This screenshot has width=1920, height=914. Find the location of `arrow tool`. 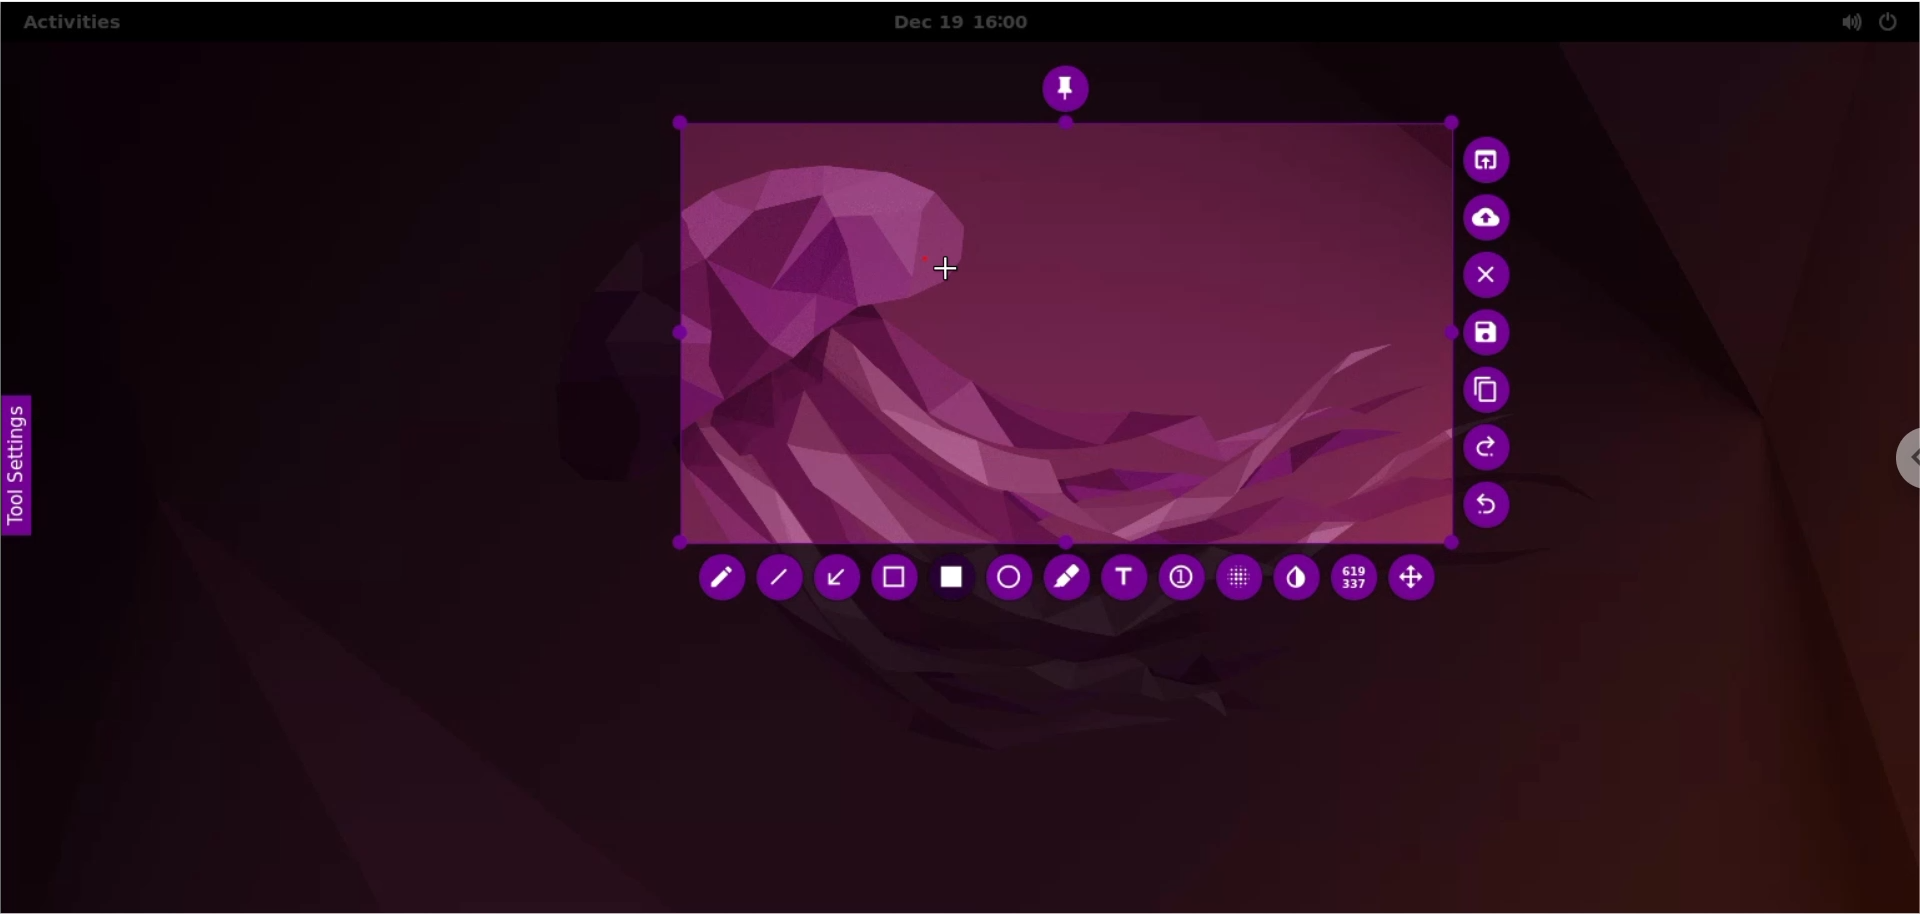

arrow tool is located at coordinates (837, 579).